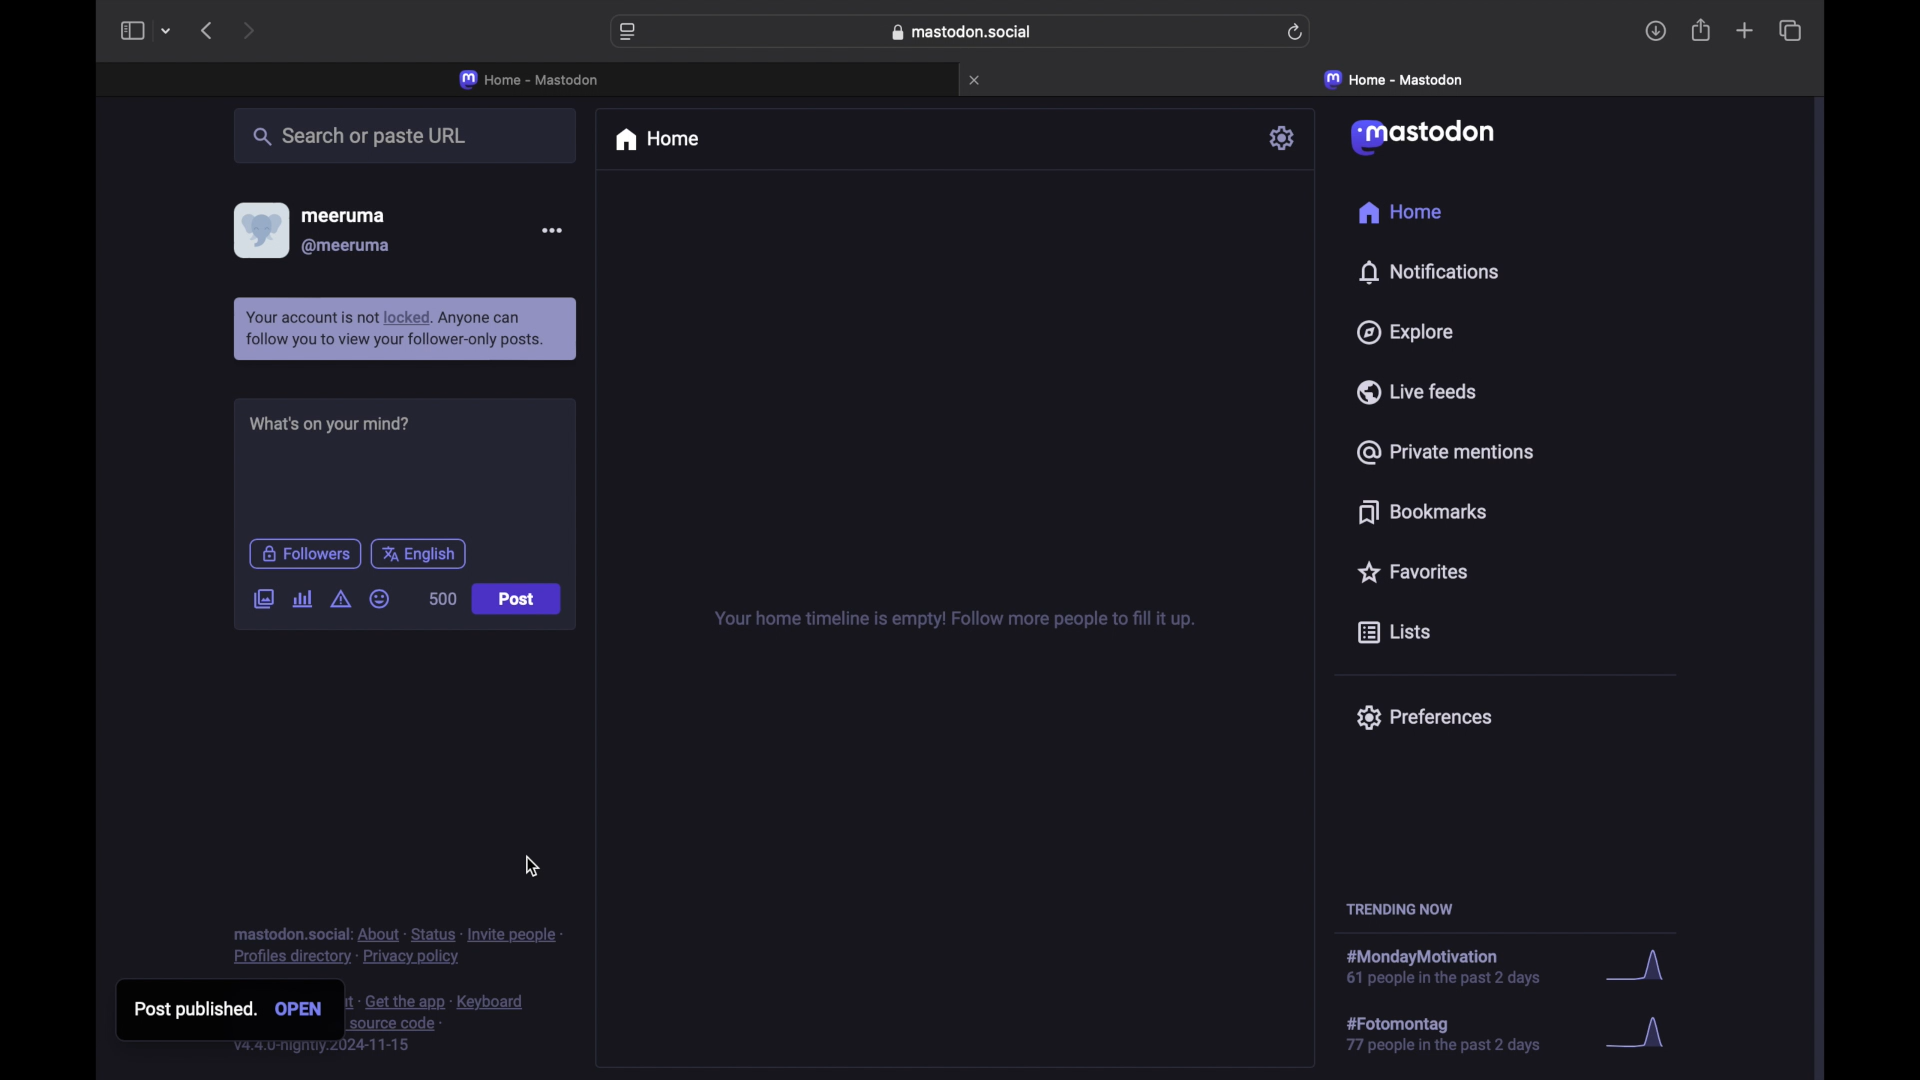  Describe the element at coordinates (1789, 30) in the screenshot. I see `show tab overview` at that location.